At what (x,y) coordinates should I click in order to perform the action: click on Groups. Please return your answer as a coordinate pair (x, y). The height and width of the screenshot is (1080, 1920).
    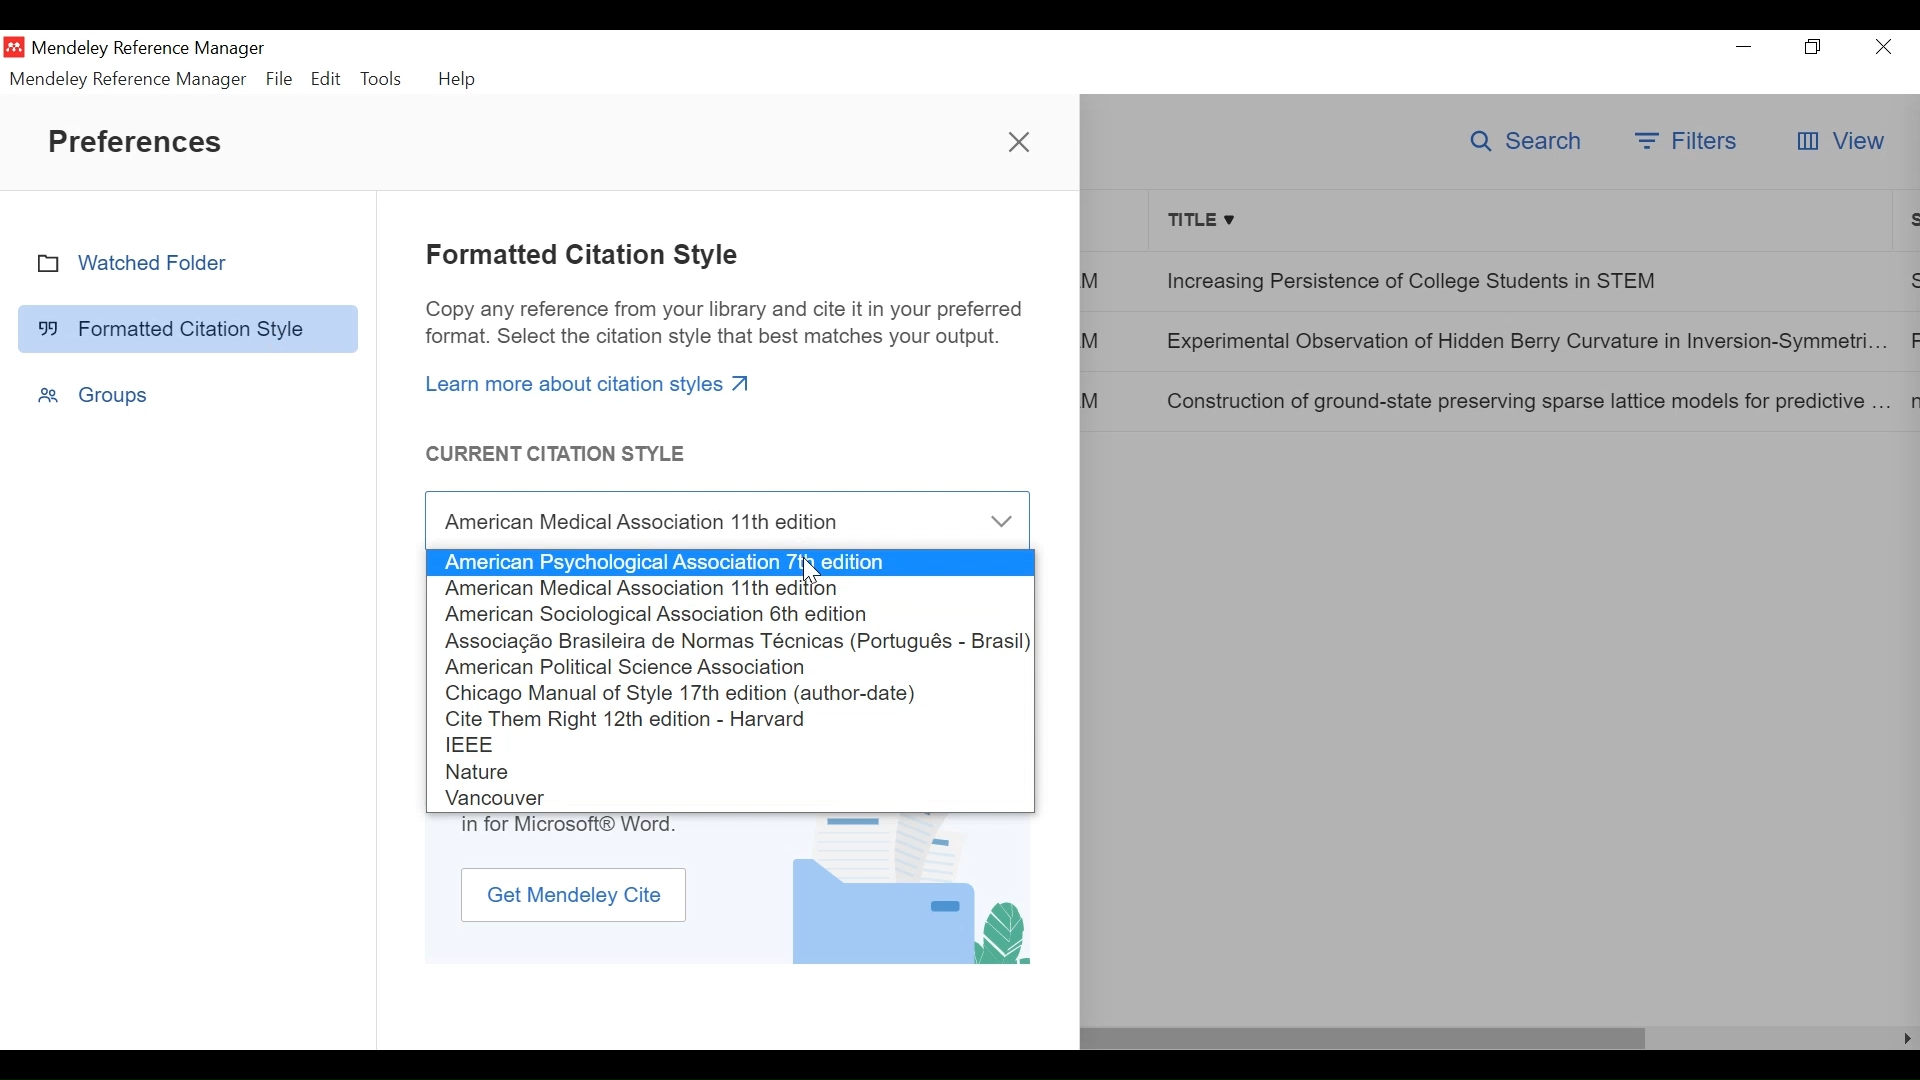
    Looking at the image, I should click on (93, 394).